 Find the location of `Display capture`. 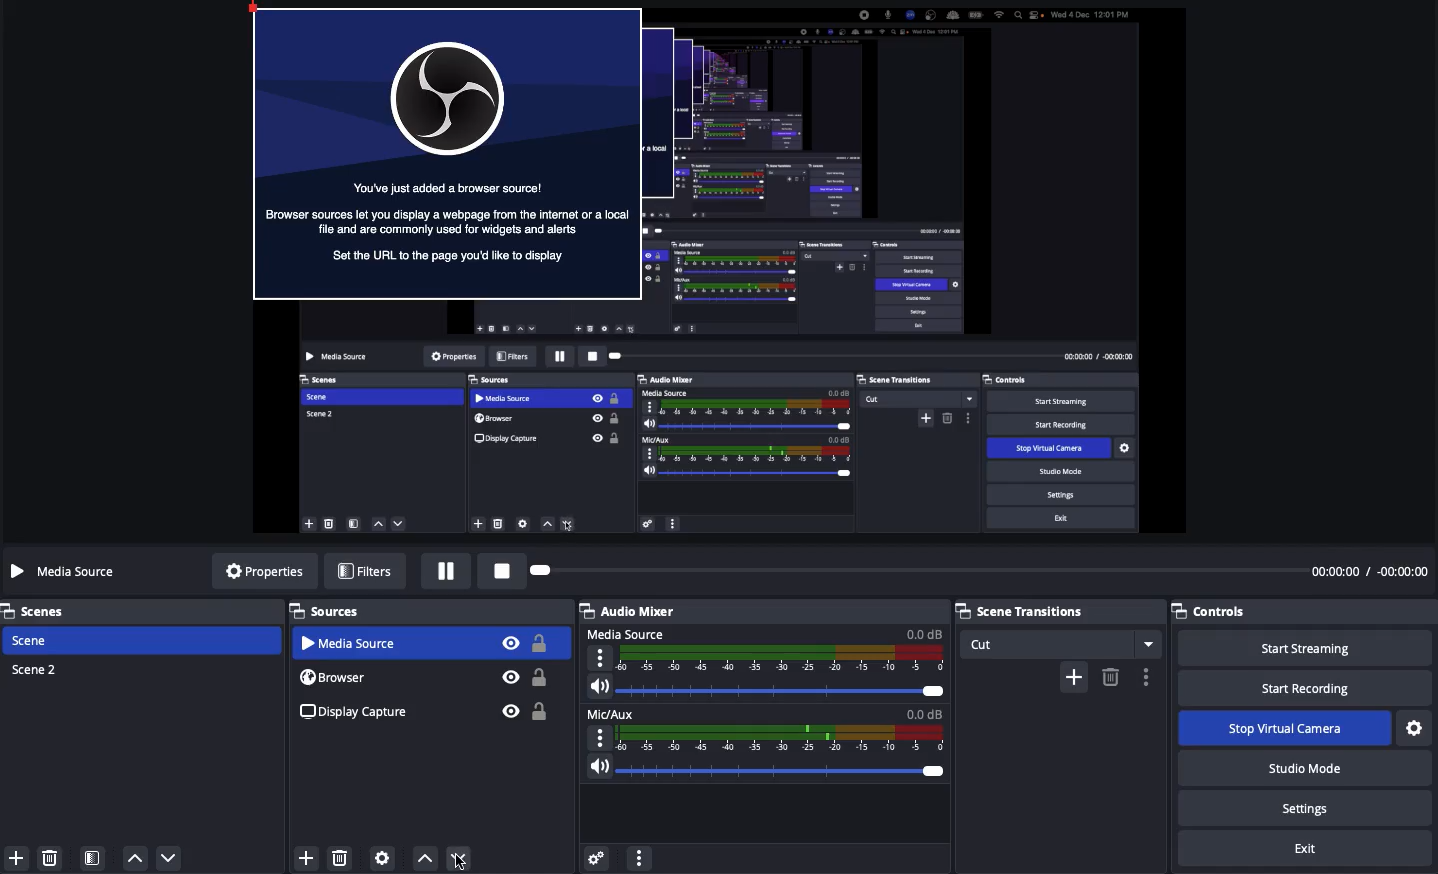

Display capture is located at coordinates (357, 711).